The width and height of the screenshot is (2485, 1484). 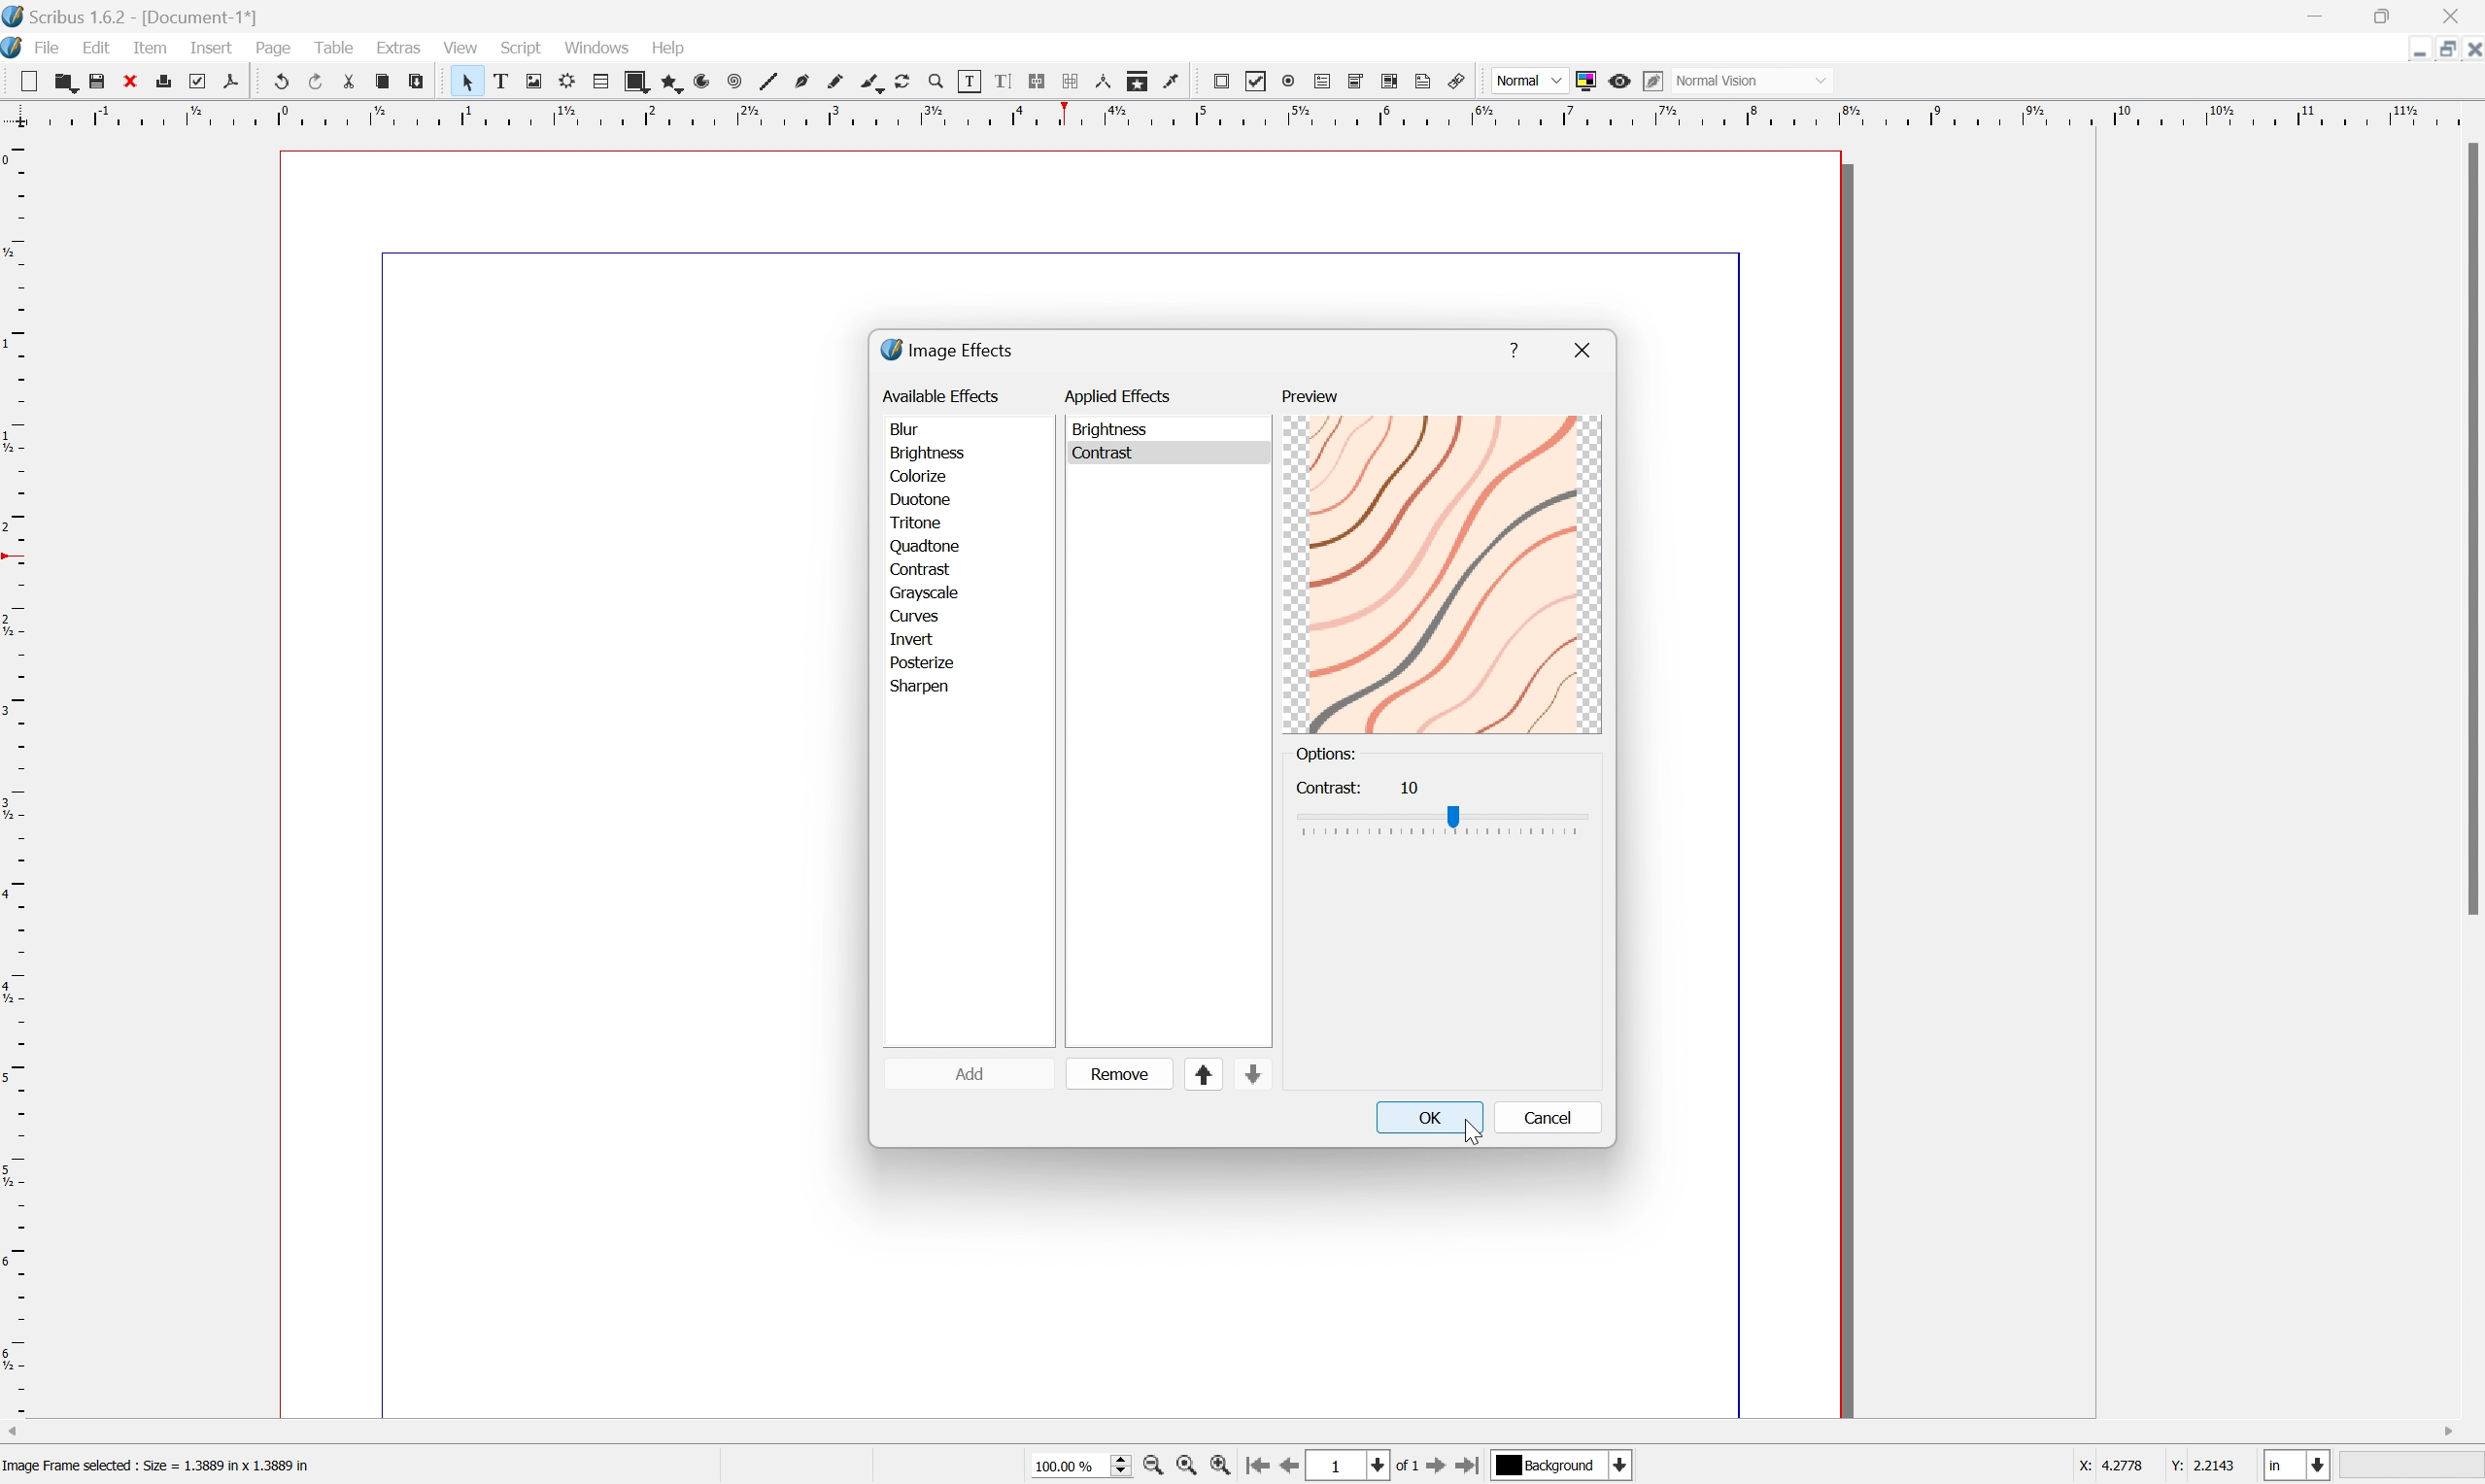 I want to click on OK, so click(x=1429, y=1116).